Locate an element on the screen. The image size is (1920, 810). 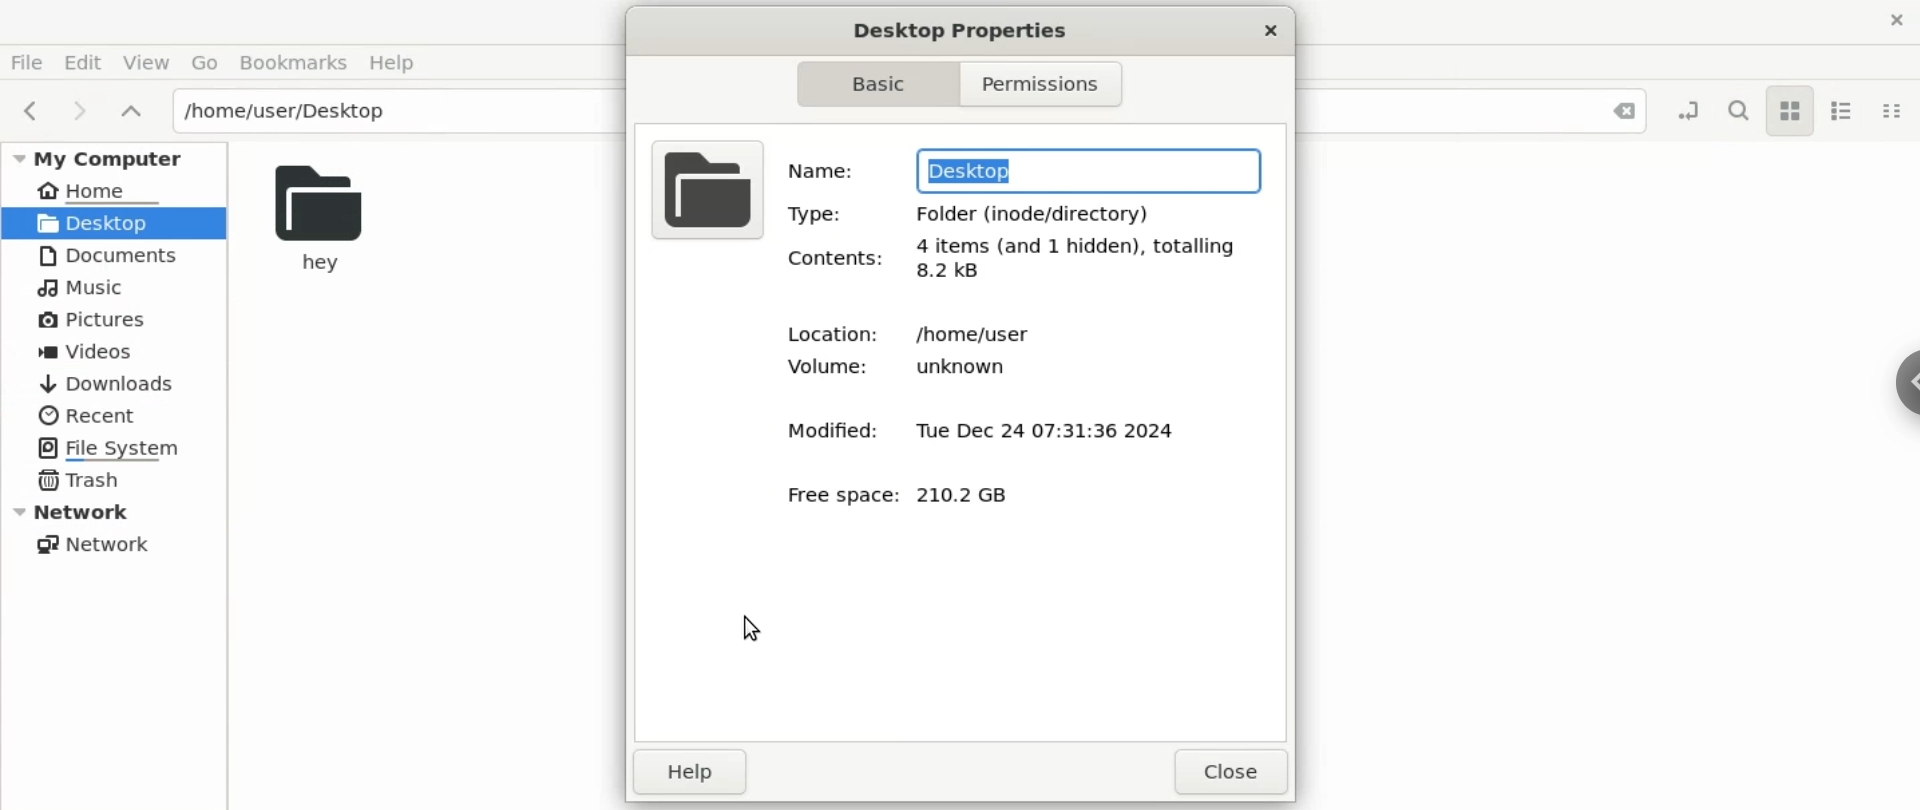
trash is located at coordinates (79, 479).